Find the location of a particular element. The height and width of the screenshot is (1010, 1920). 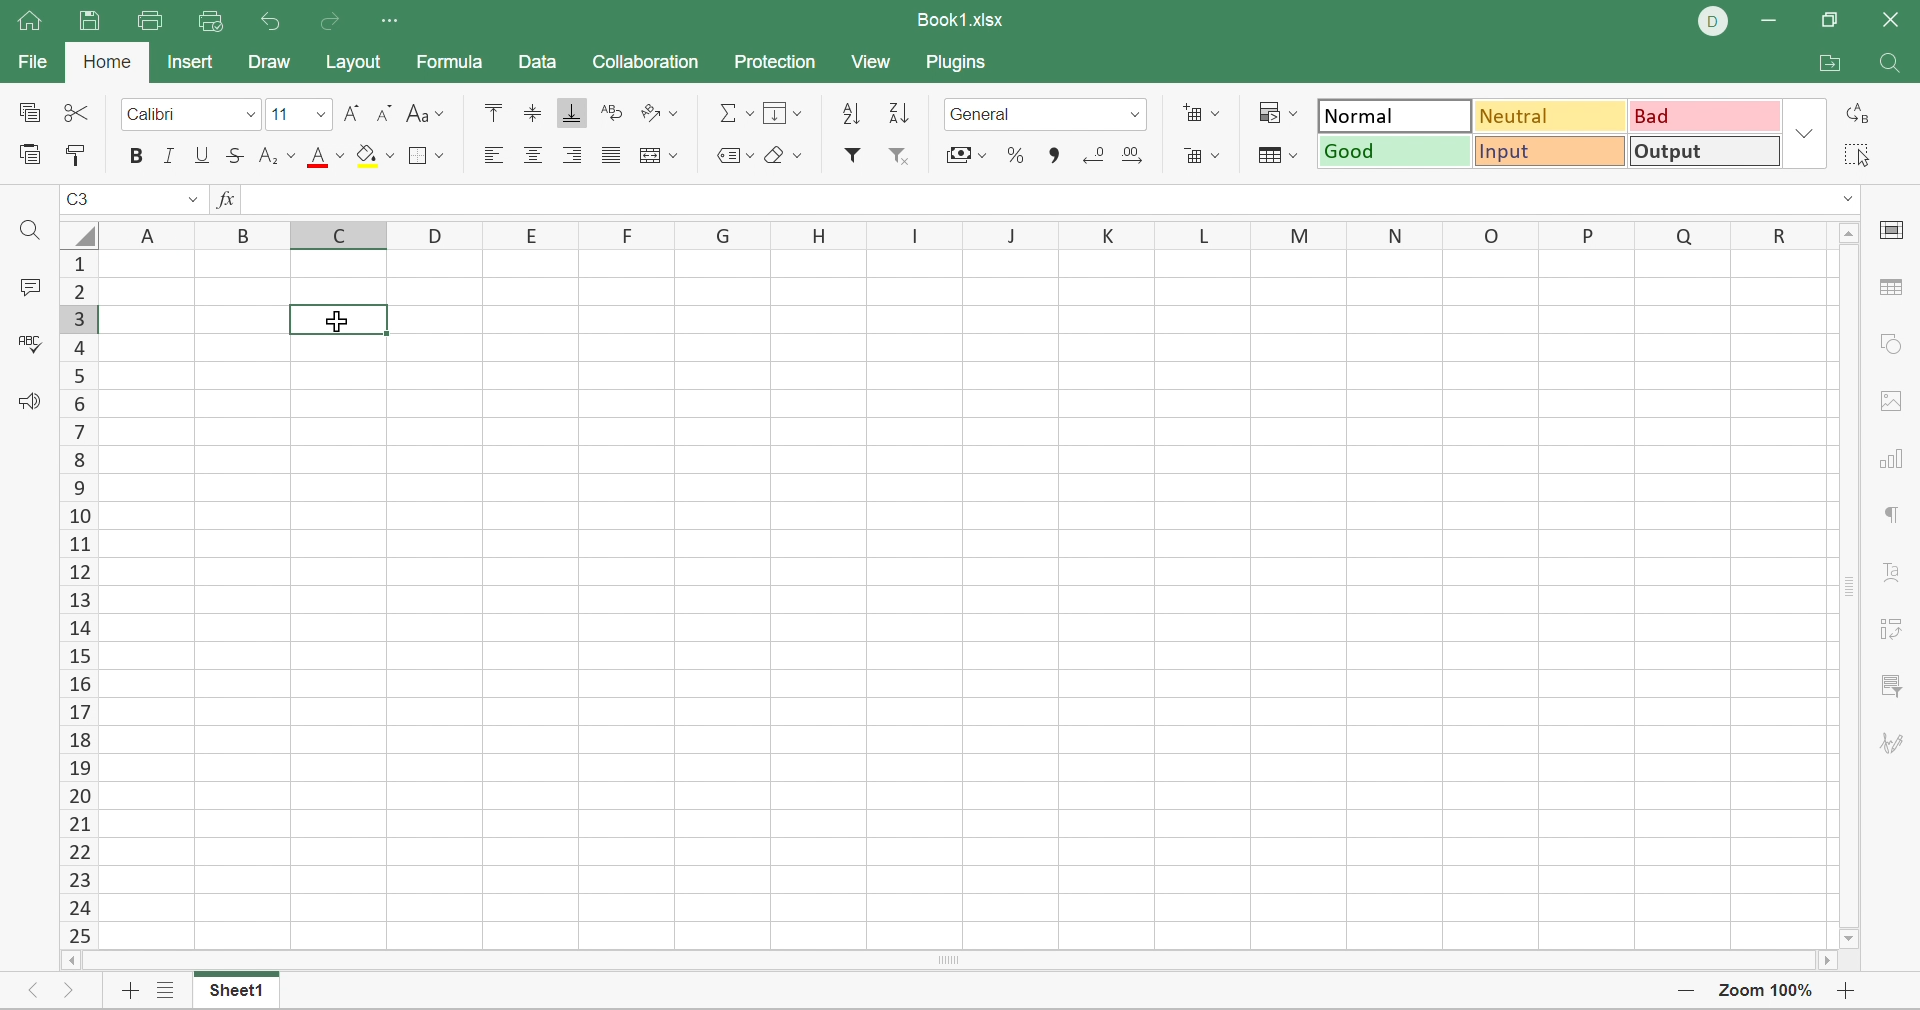

Decrease3 decimal is located at coordinates (1096, 153).